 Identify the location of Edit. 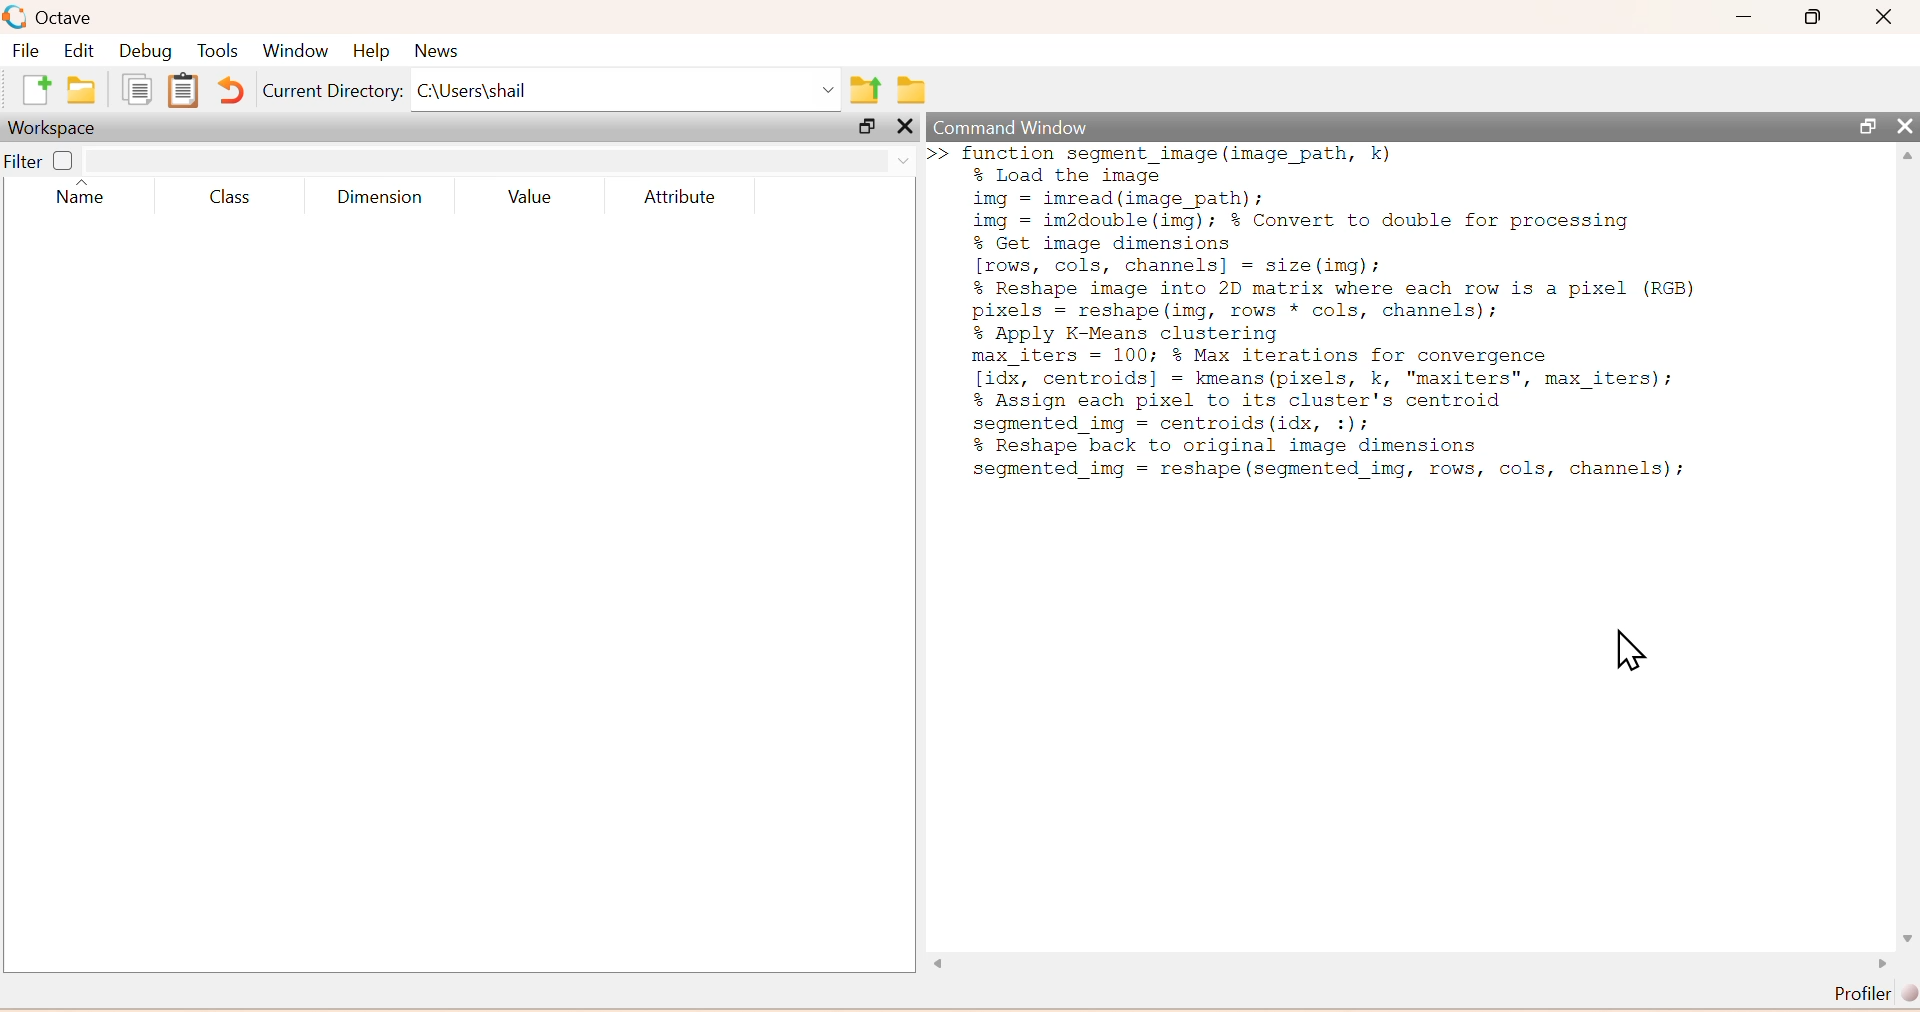
(81, 51).